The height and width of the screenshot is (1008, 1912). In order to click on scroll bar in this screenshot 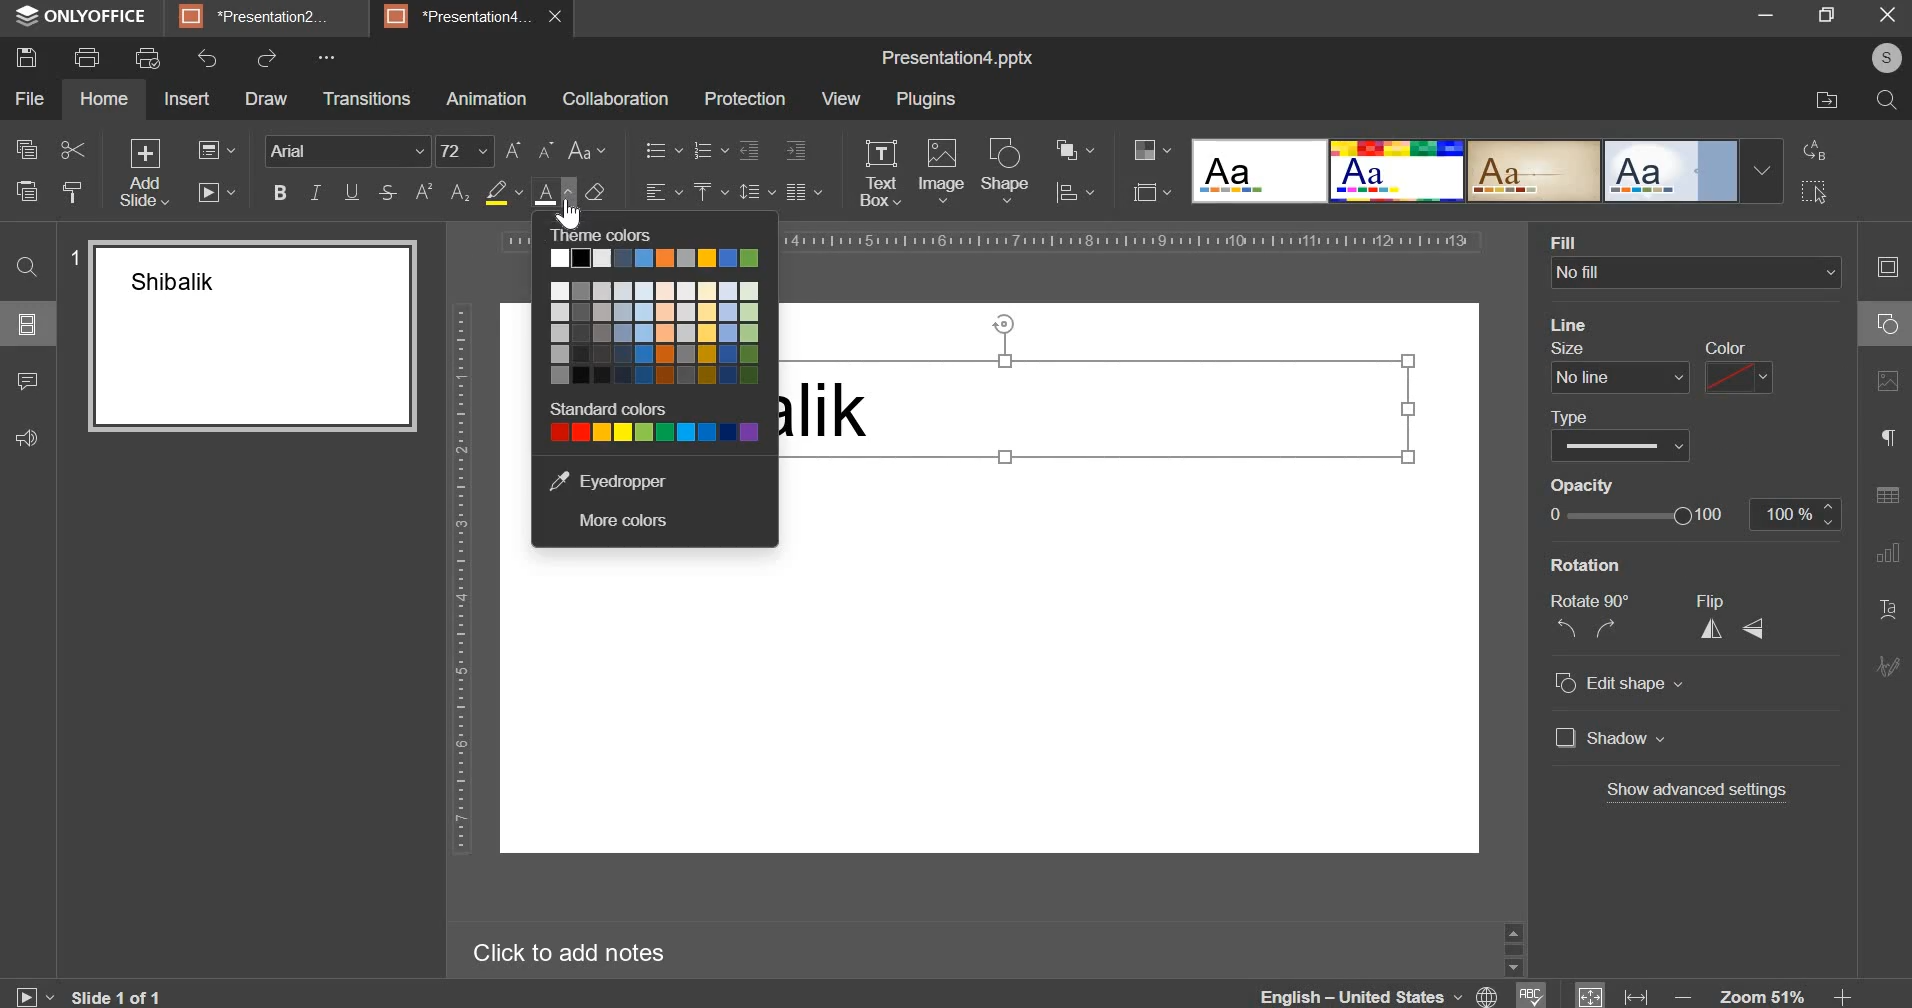, I will do `click(1509, 947)`.